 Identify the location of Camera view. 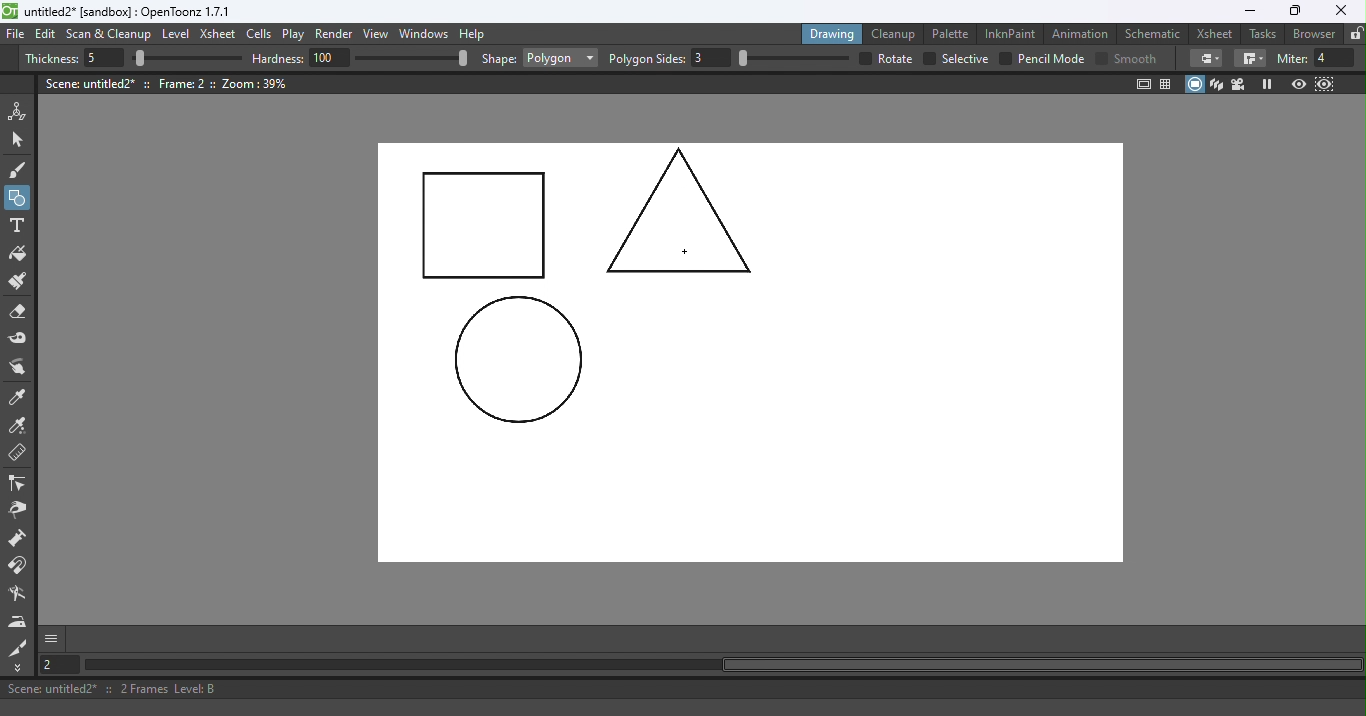
(1241, 83).